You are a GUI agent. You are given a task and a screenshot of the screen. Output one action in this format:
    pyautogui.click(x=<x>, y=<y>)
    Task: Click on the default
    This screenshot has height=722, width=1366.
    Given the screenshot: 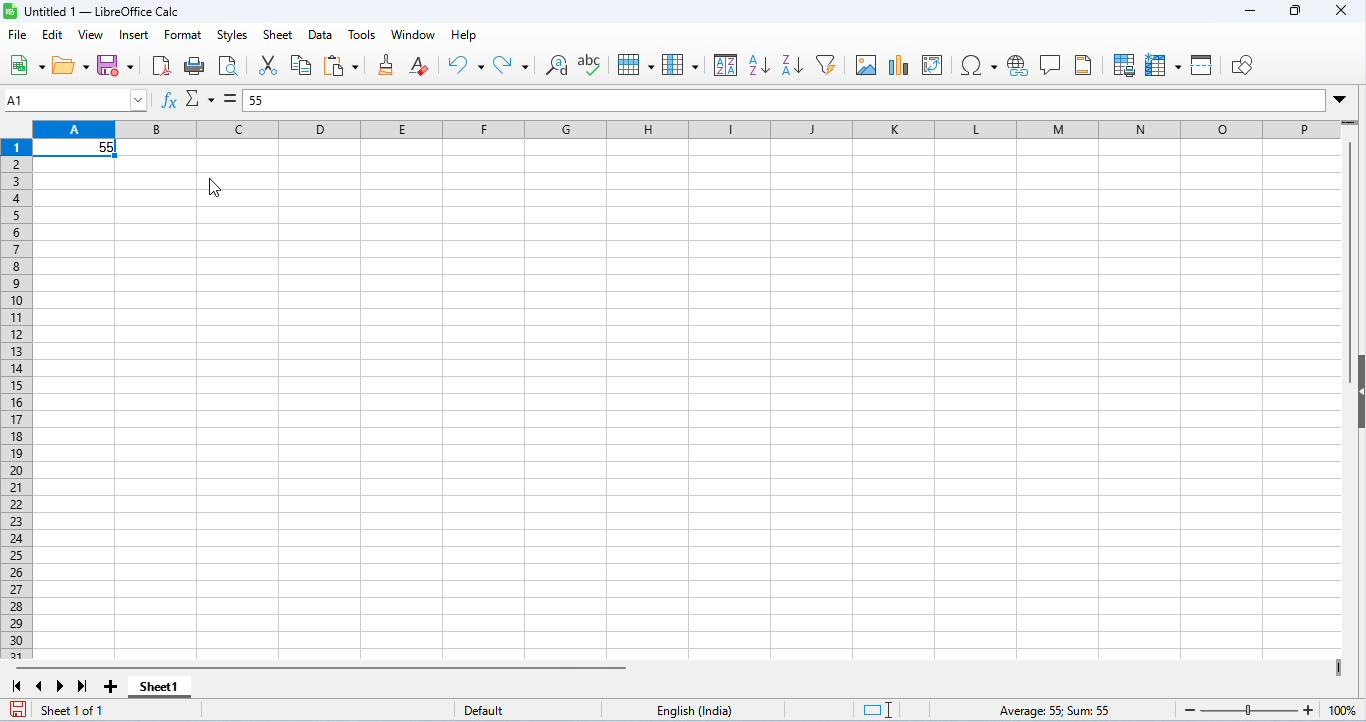 What is the action you would take?
    pyautogui.click(x=473, y=709)
    